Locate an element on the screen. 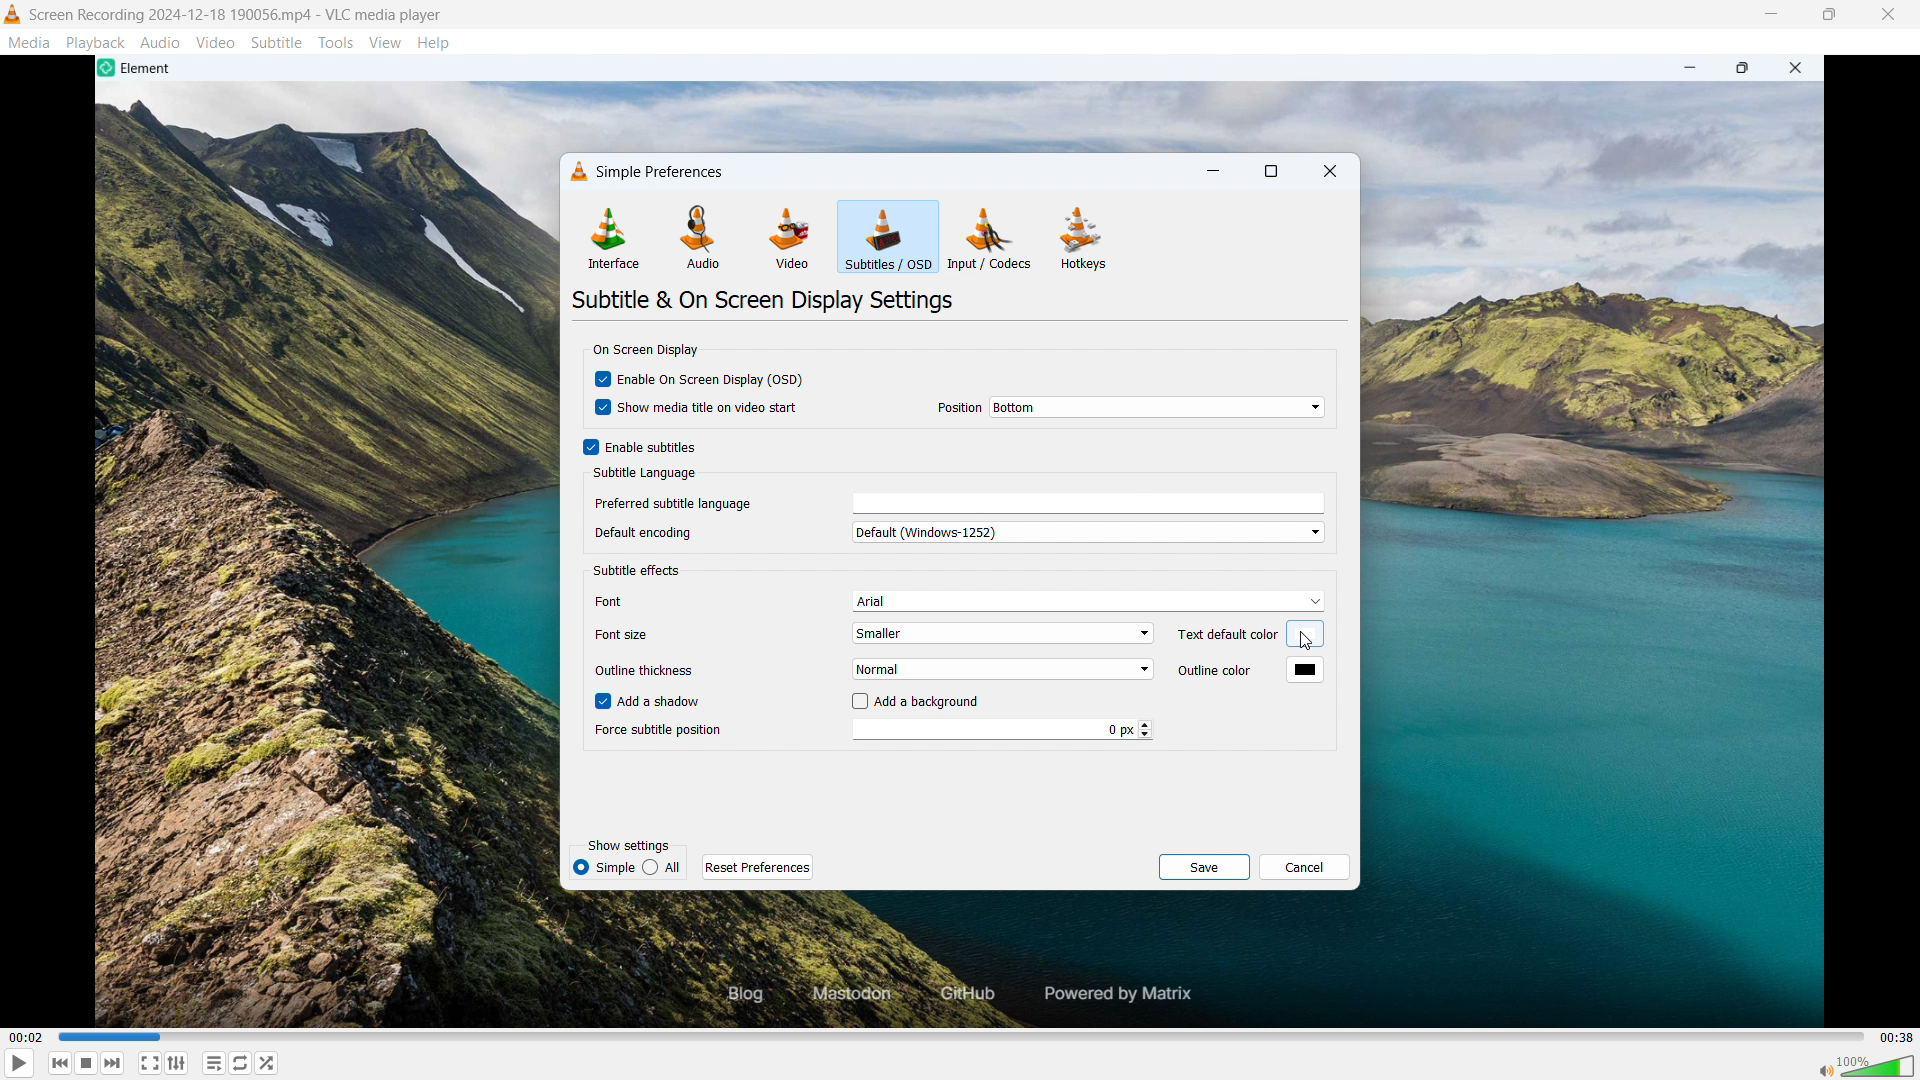 The image size is (1920, 1080). Video  is located at coordinates (790, 238).